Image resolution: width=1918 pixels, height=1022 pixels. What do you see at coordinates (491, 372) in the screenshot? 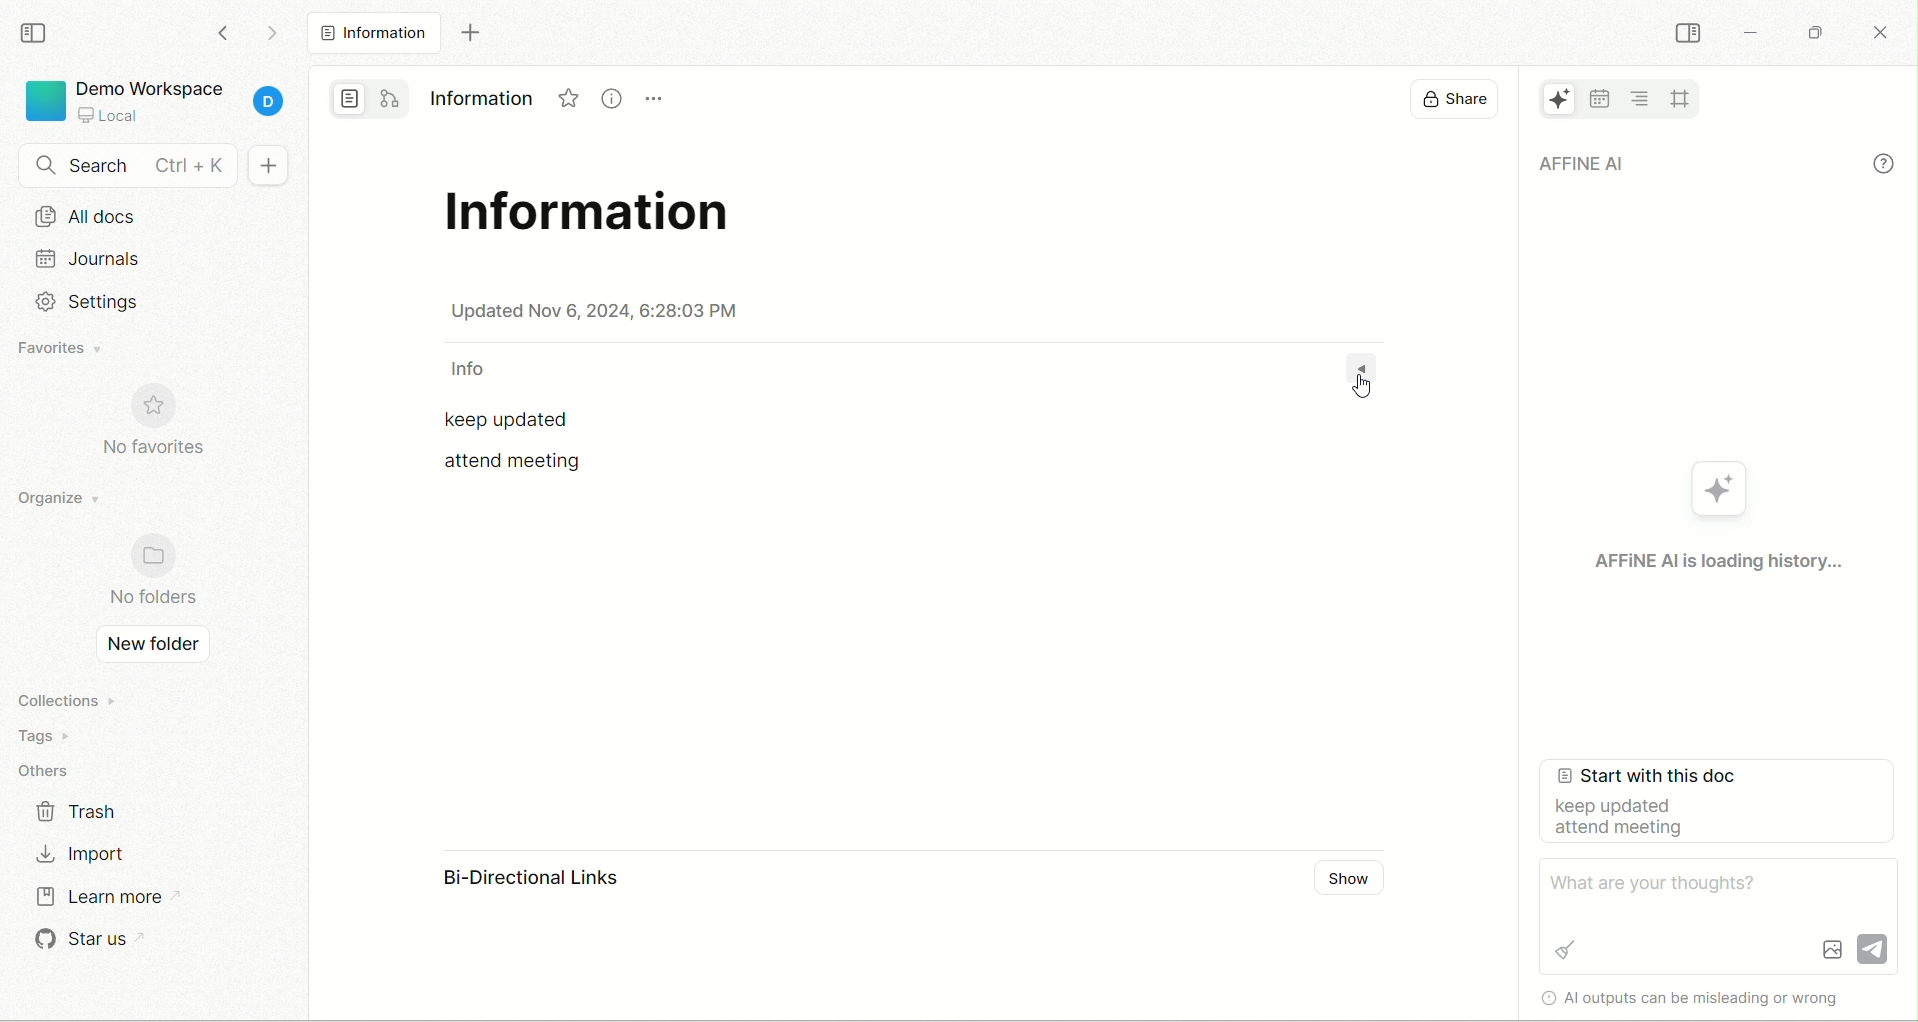
I see `info` at bounding box center [491, 372].